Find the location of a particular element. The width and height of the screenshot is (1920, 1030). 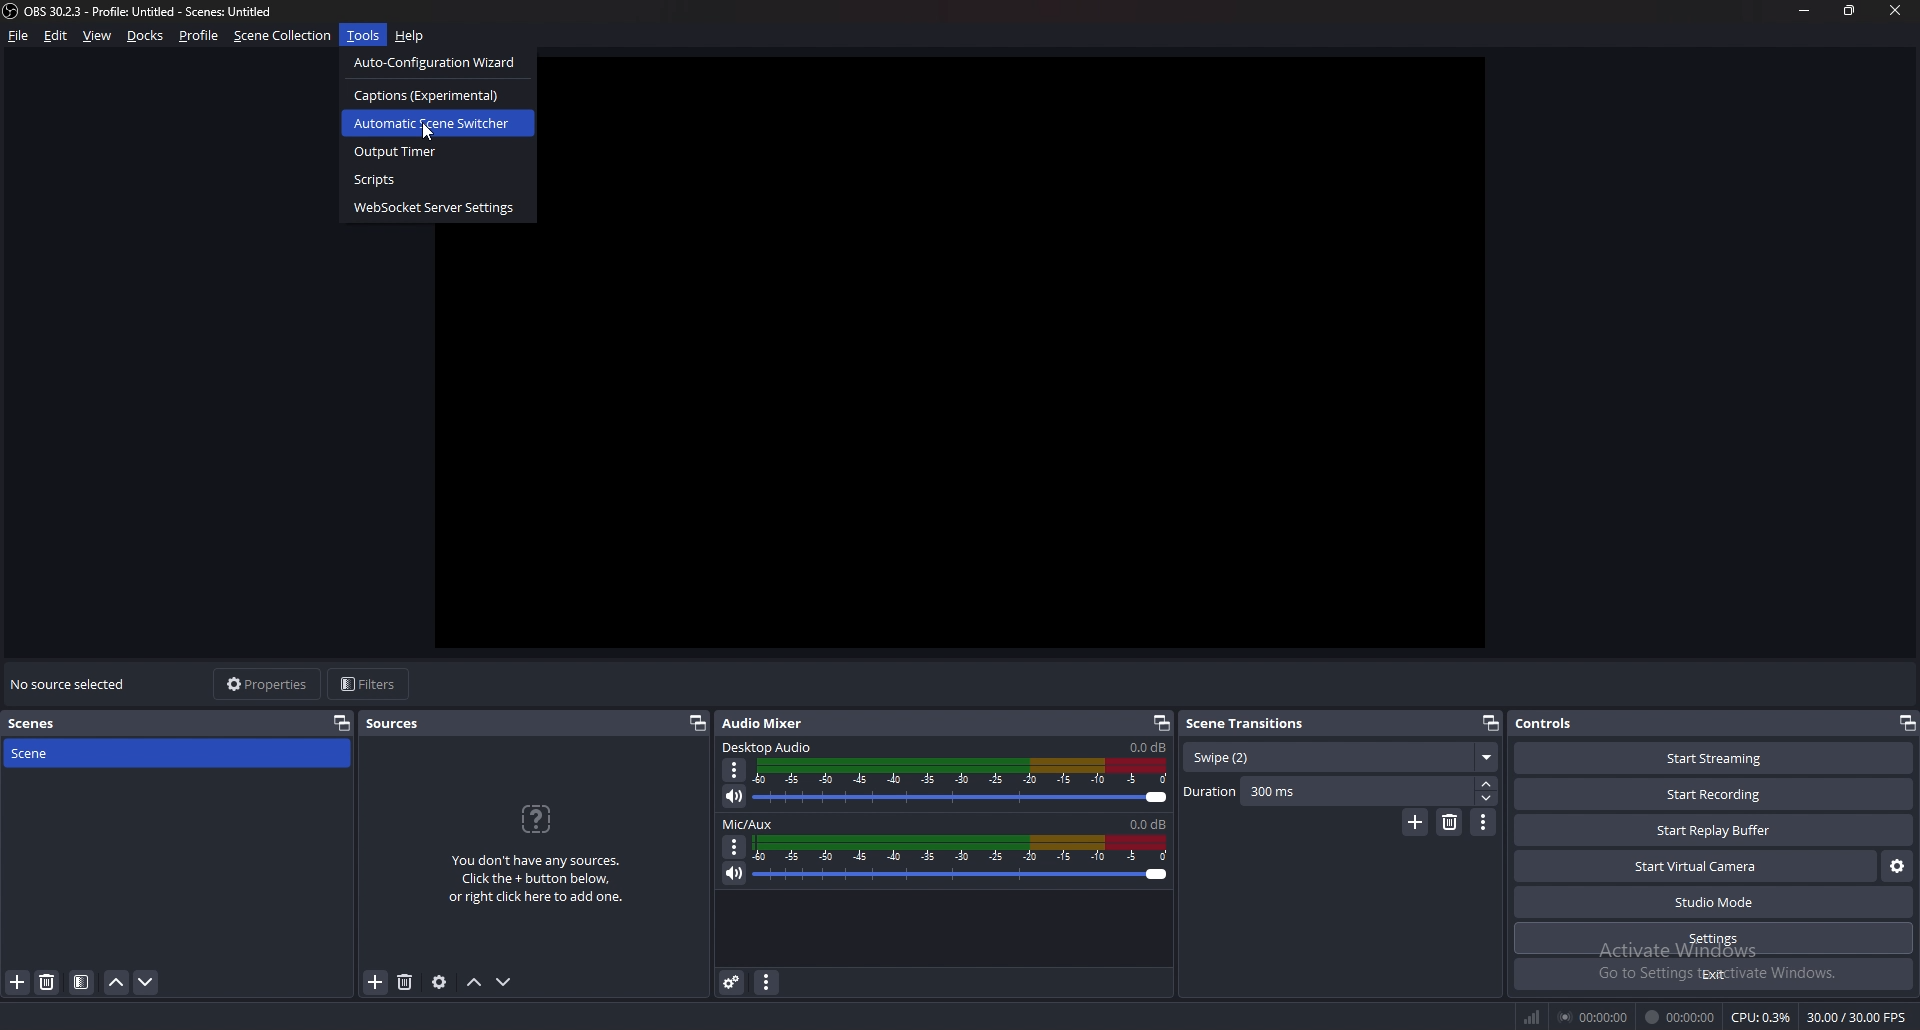

file is located at coordinates (20, 35).